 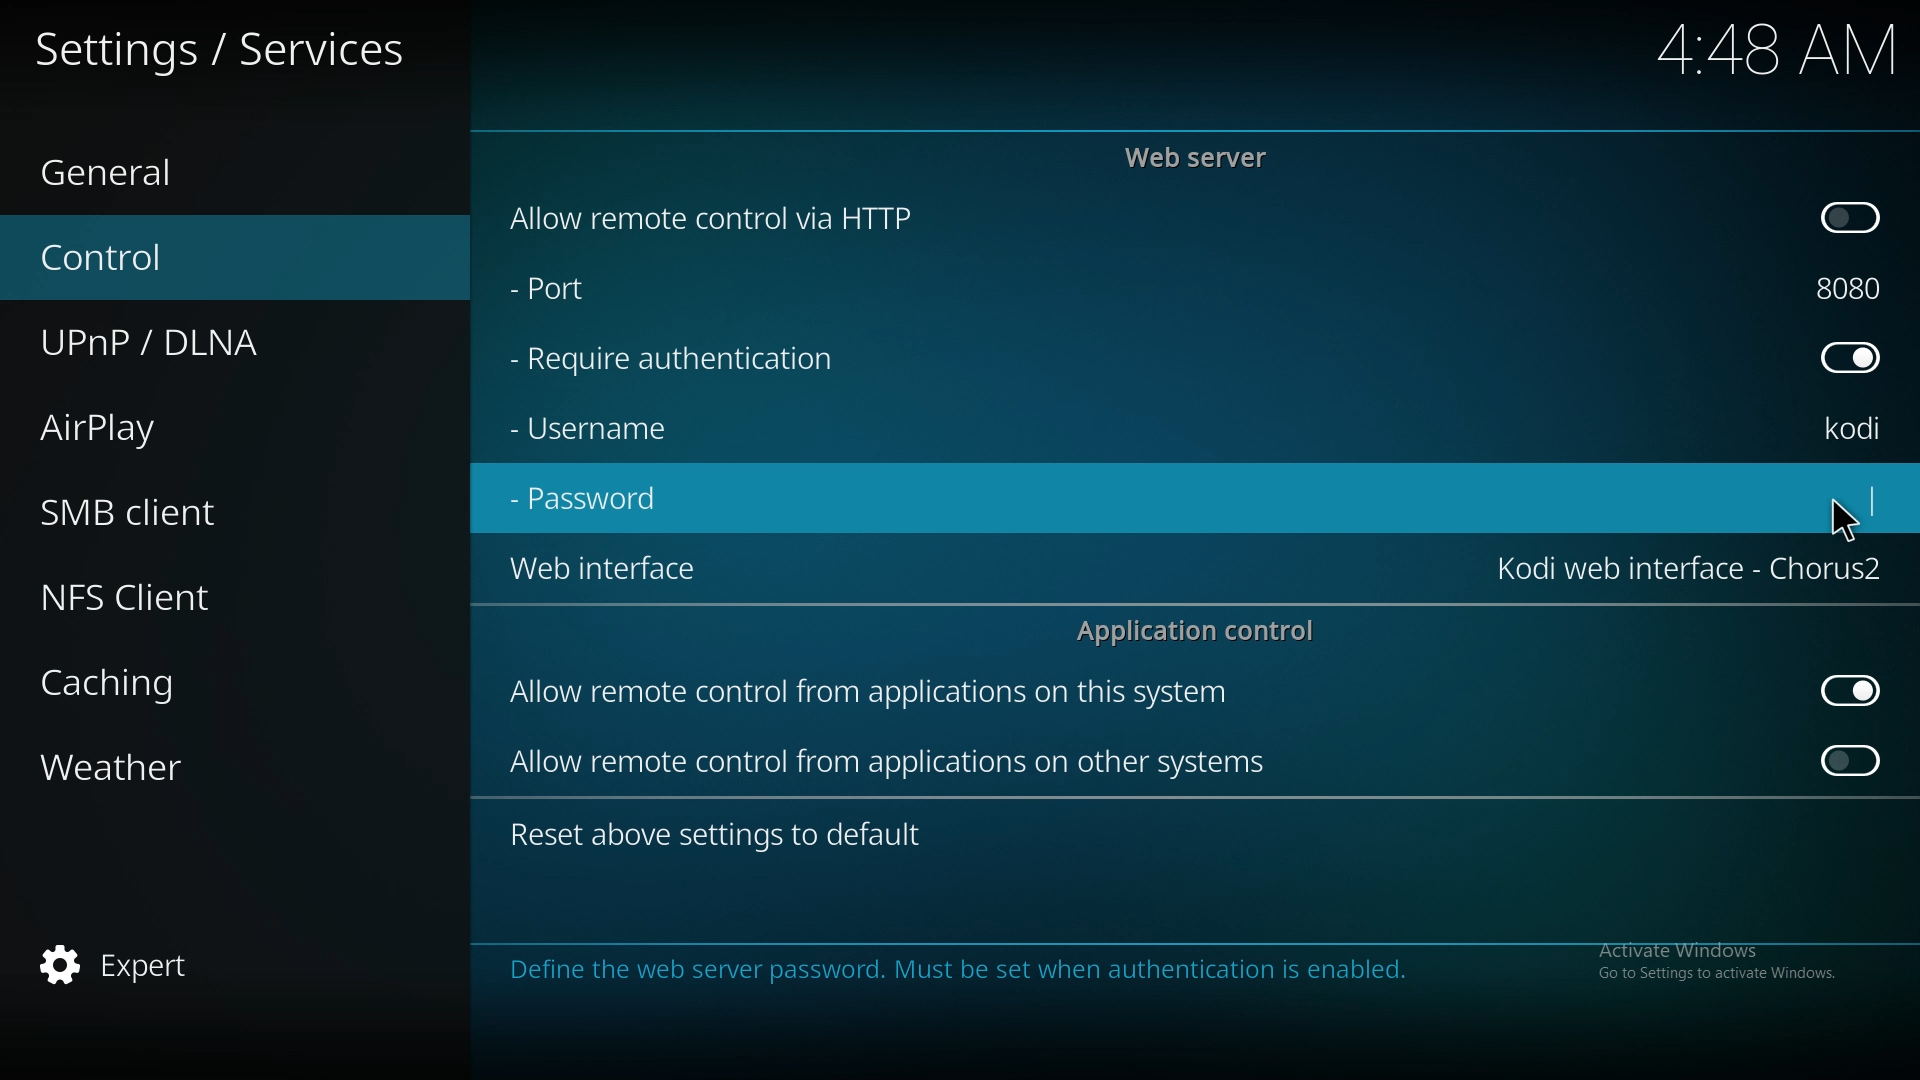 I want to click on username, so click(x=603, y=434).